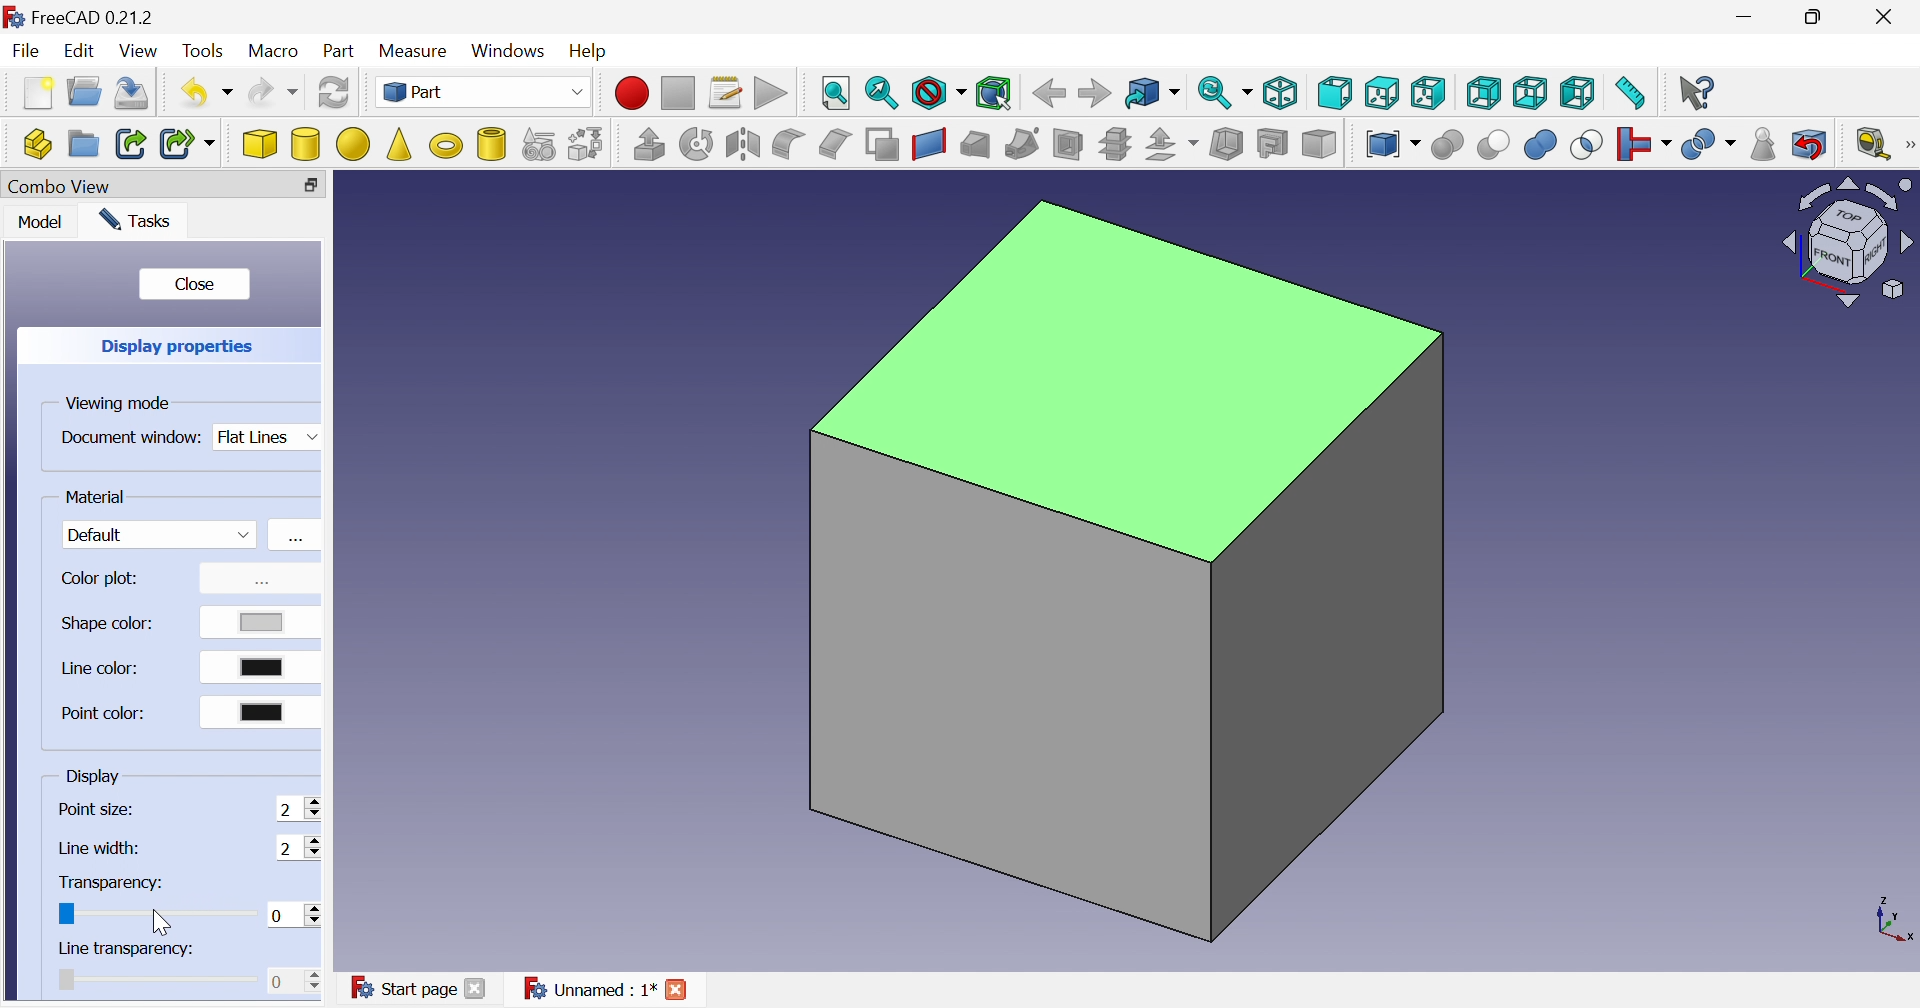 Image resolution: width=1920 pixels, height=1008 pixels. I want to click on Mirroring, so click(742, 144).